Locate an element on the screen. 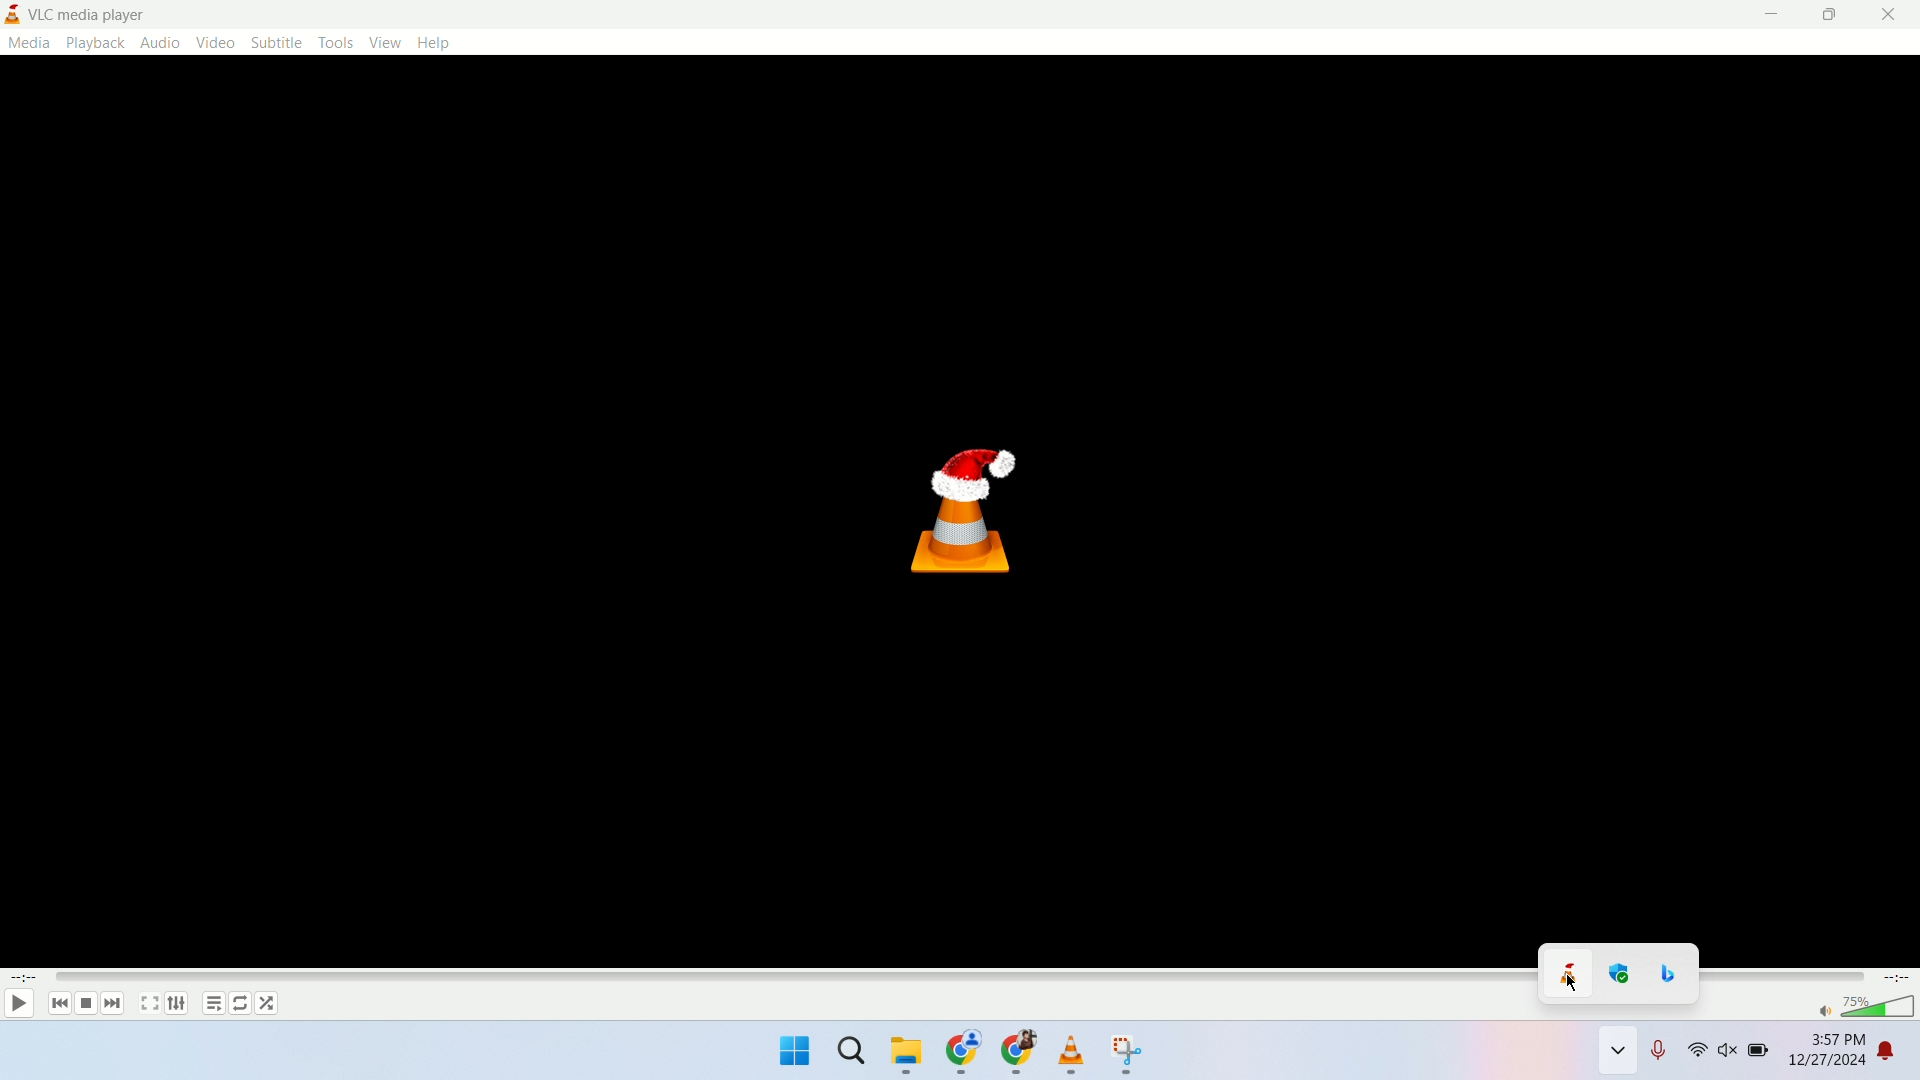 This screenshot has height=1080, width=1920. mouse cursor is located at coordinates (1571, 982).